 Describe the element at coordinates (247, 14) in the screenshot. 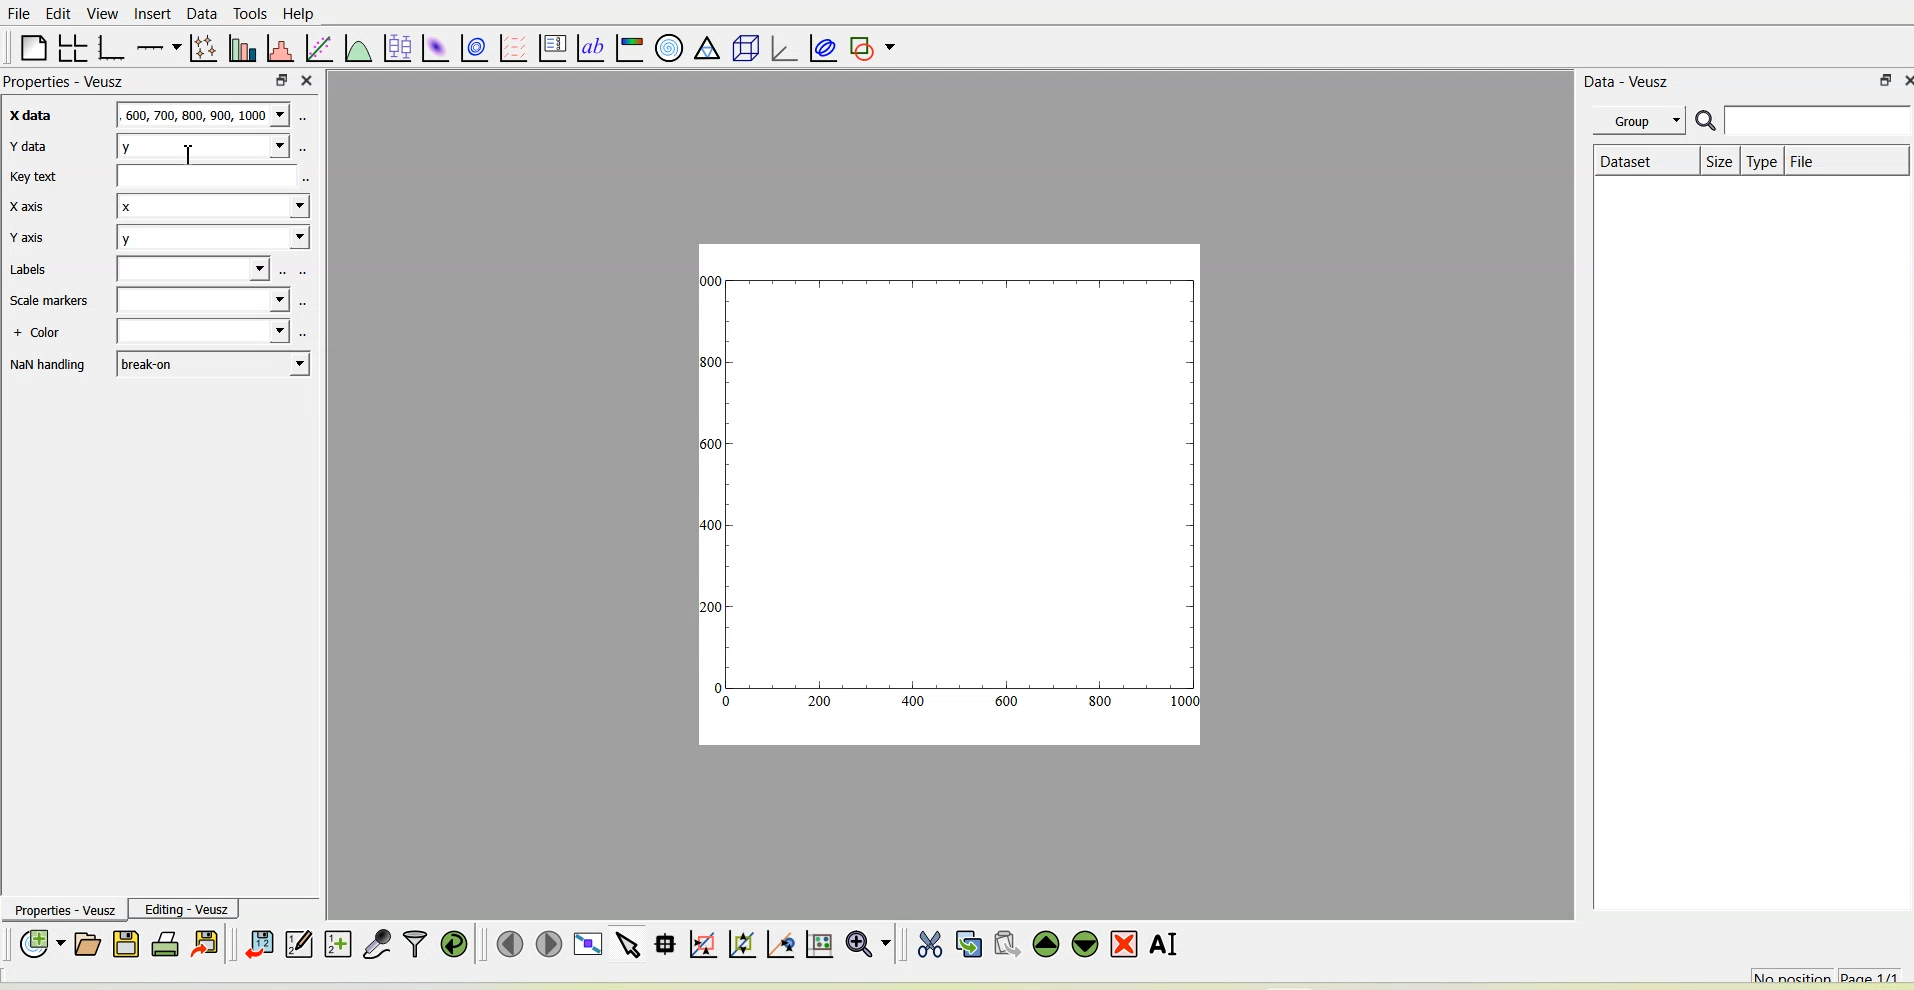

I see `Tools` at that location.